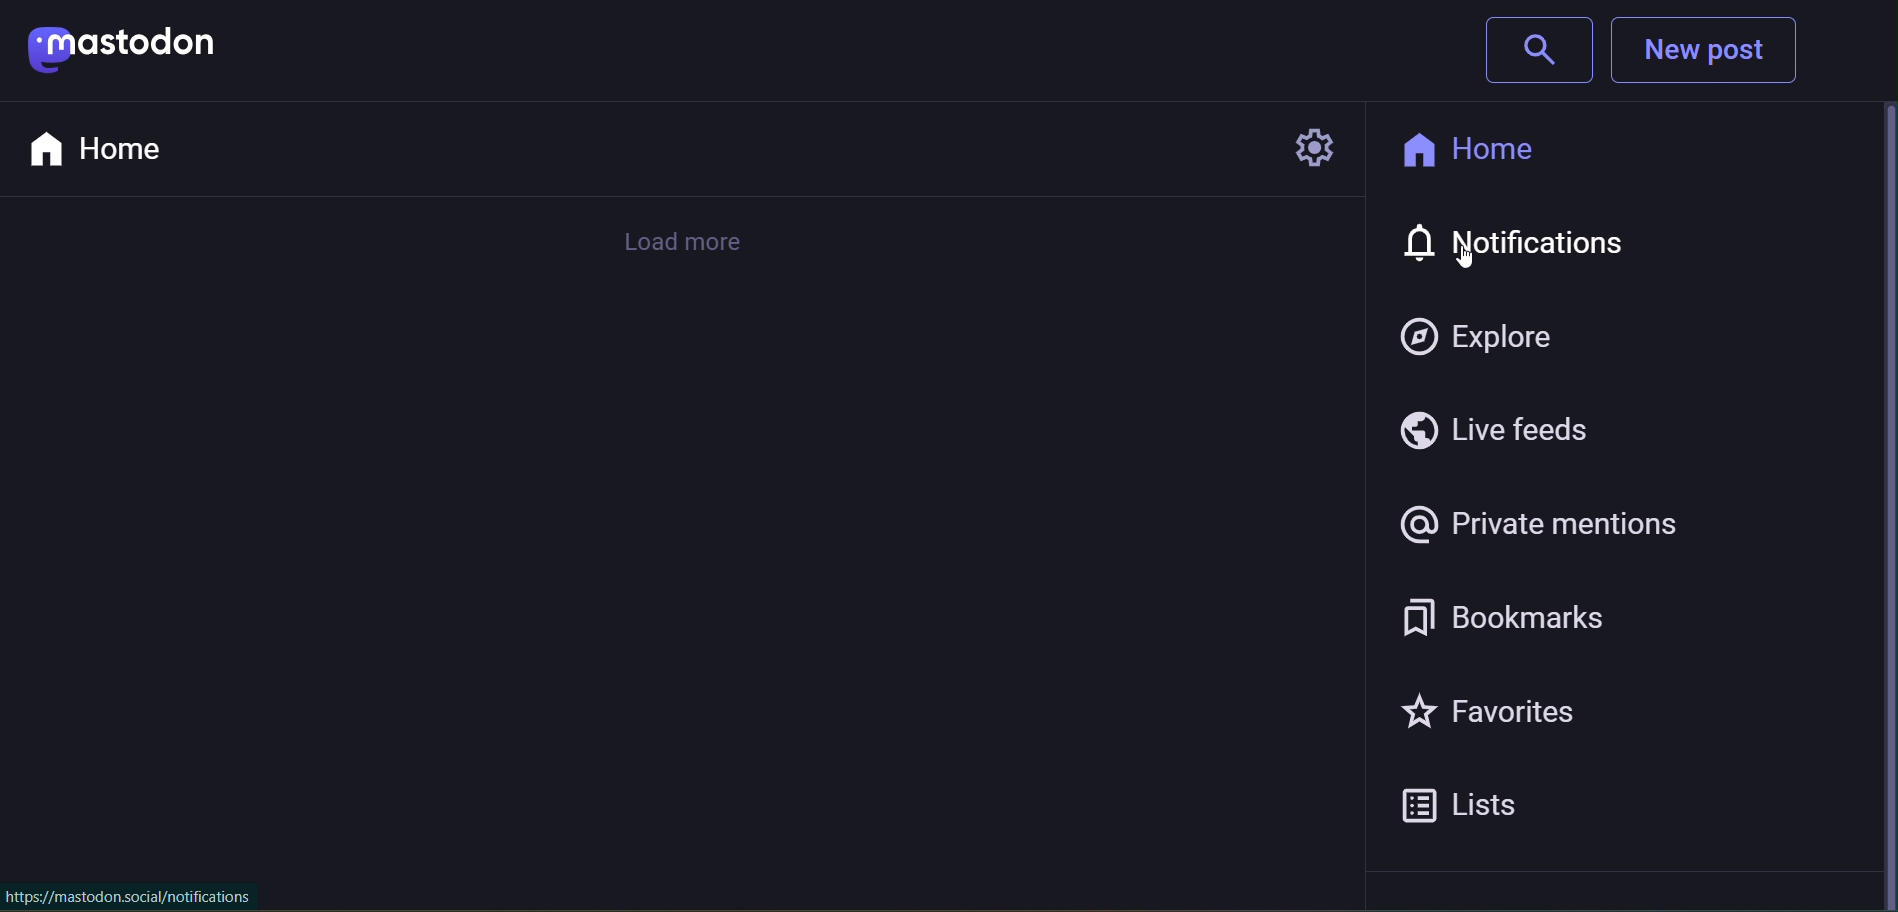 Image resolution: width=1898 pixels, height=912 pixels. Describe the element at coordinates (1538, 622) in the screenshot. I see `Bookmarks` at that location.